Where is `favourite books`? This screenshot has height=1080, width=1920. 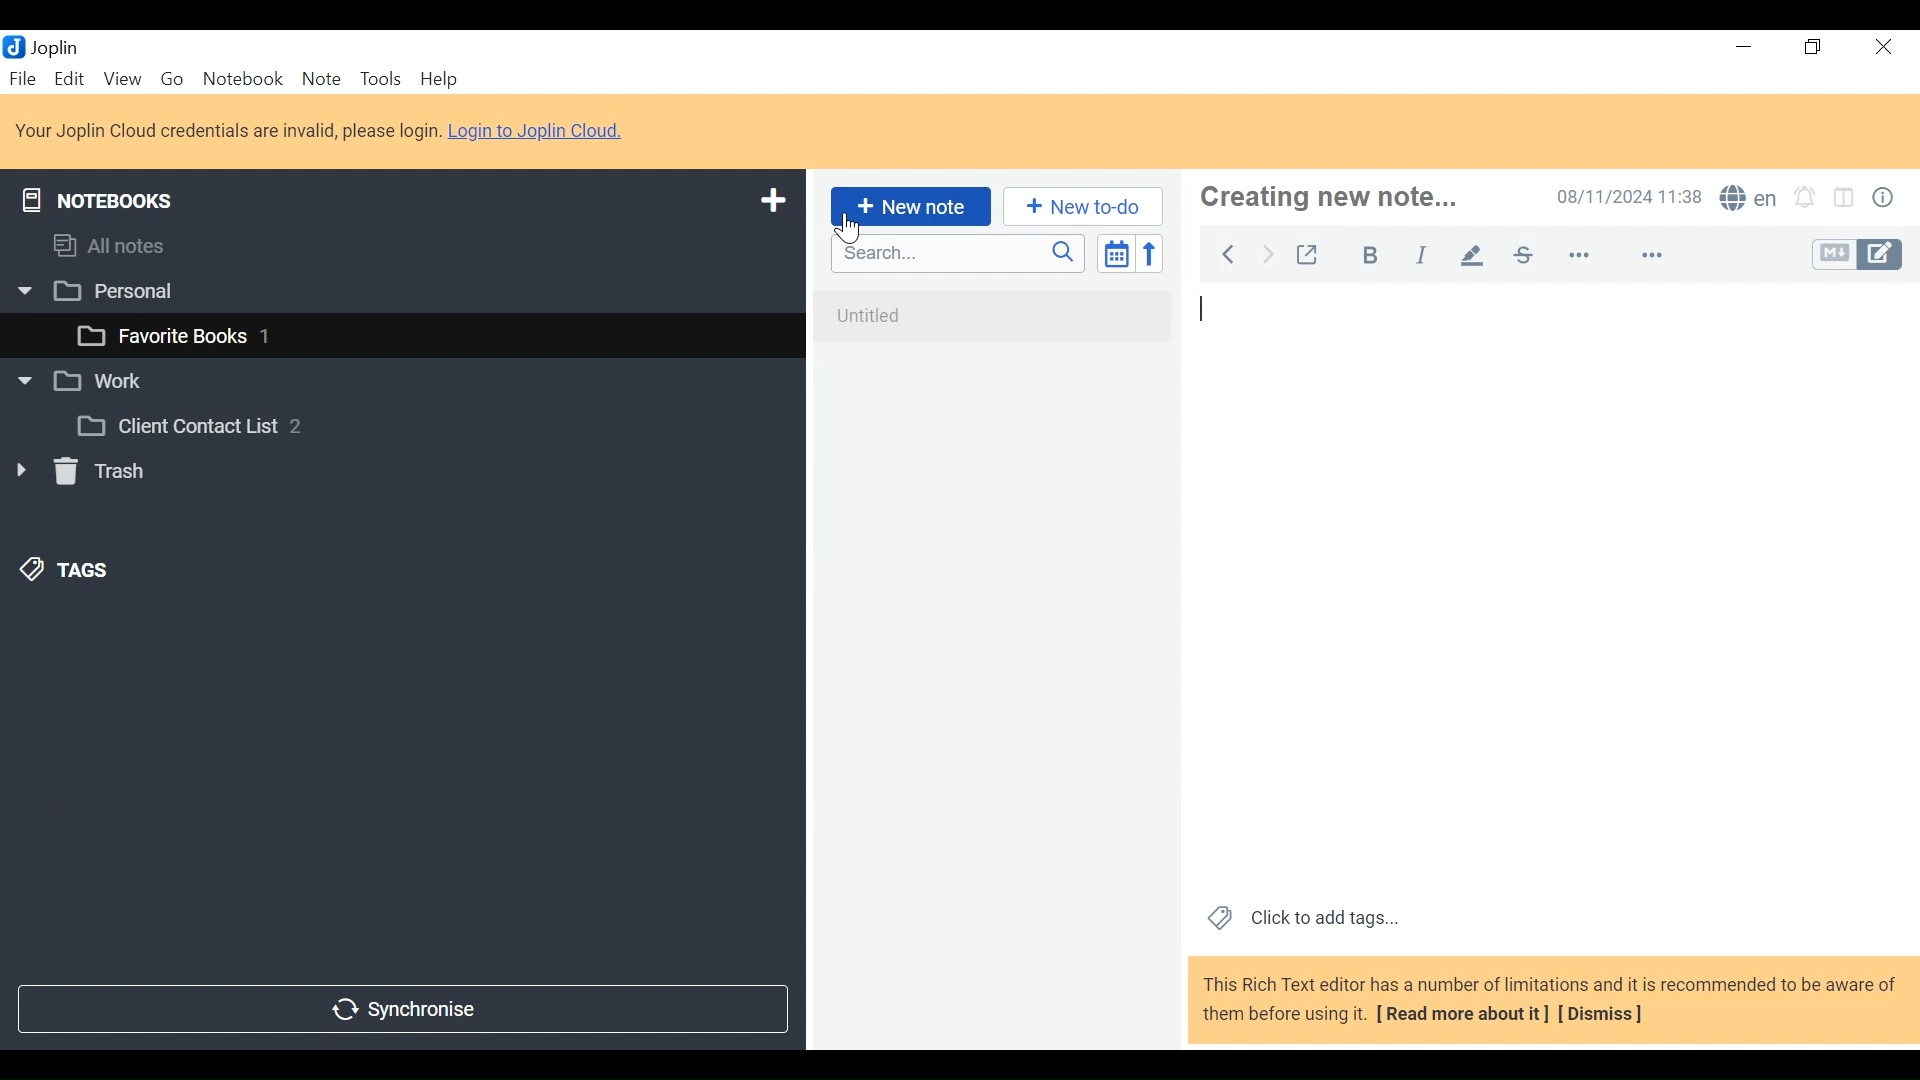
favourite books is located at coordinates (182, 334).